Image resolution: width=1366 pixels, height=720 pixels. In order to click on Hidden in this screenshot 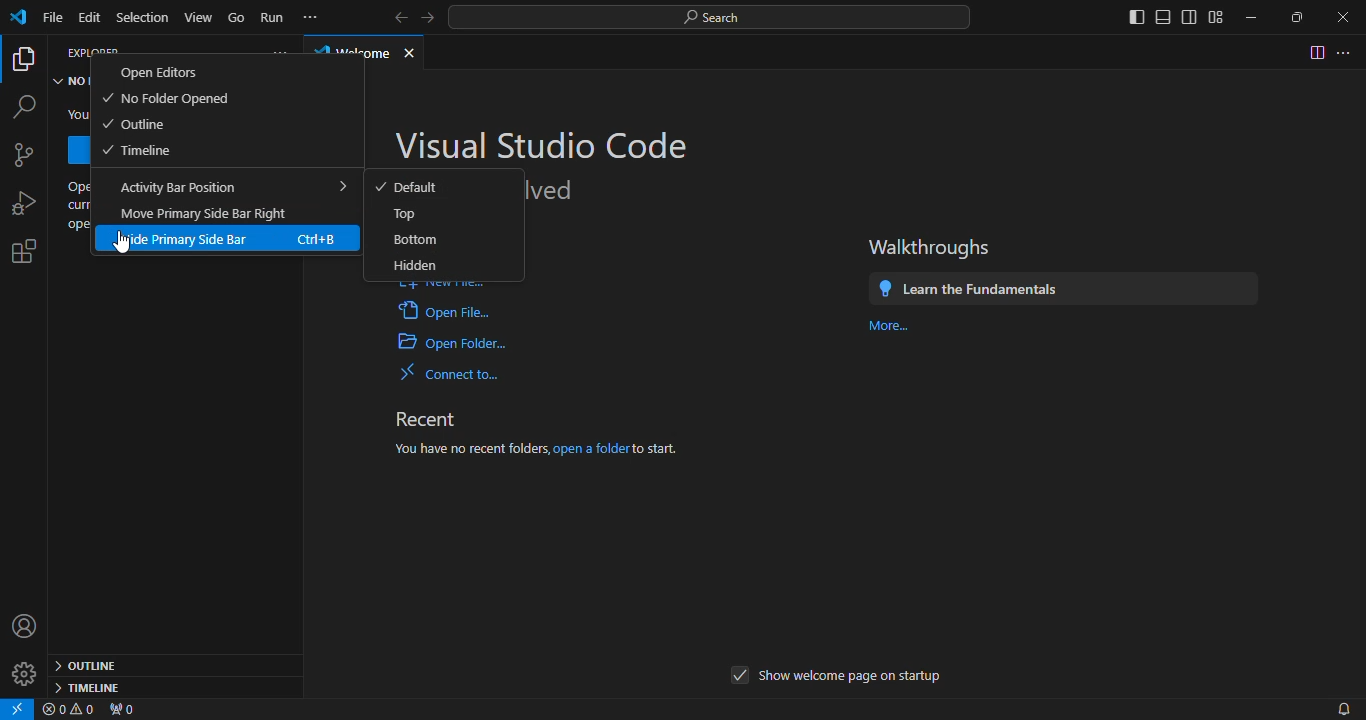, I will do `click(418, 270)`.